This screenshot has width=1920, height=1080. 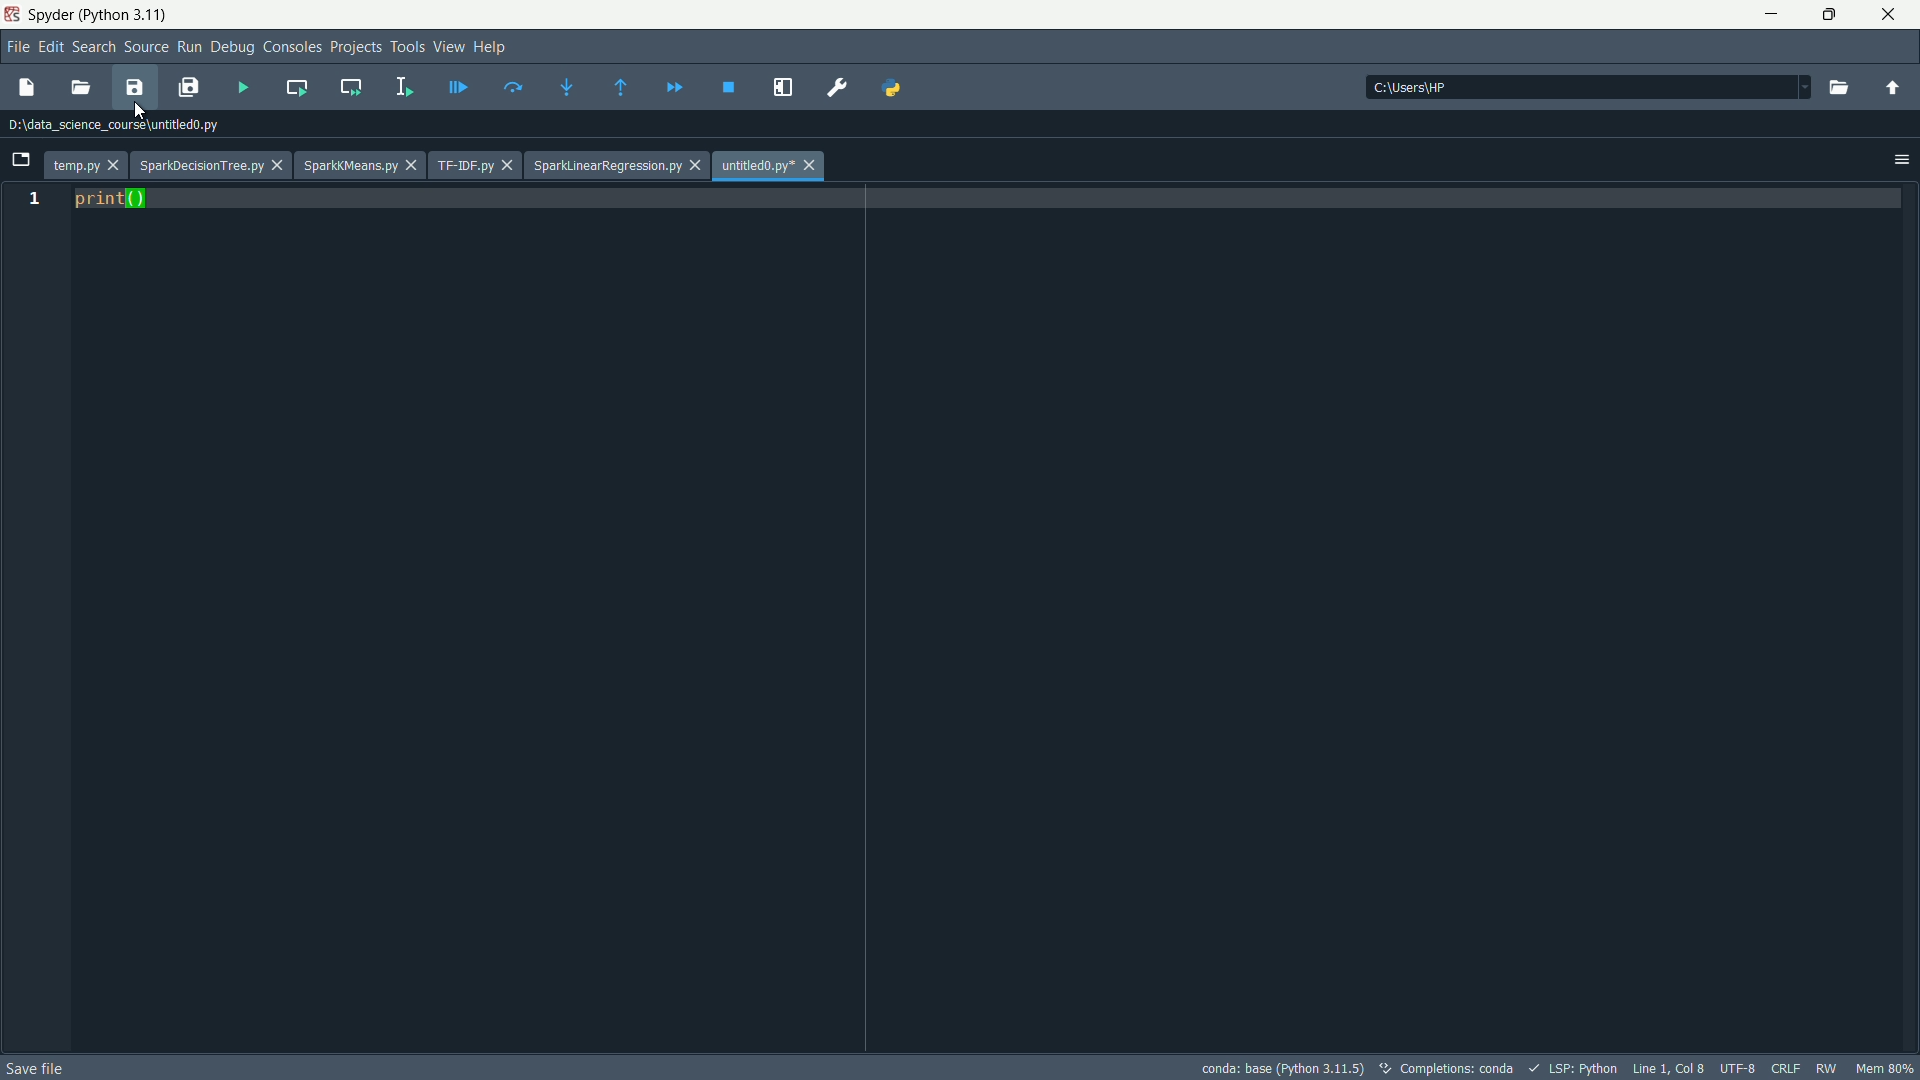 What do you see at coordinates (730, 86) in the screenshot?
I see `stop debugging` at bounding box center [730, 86].